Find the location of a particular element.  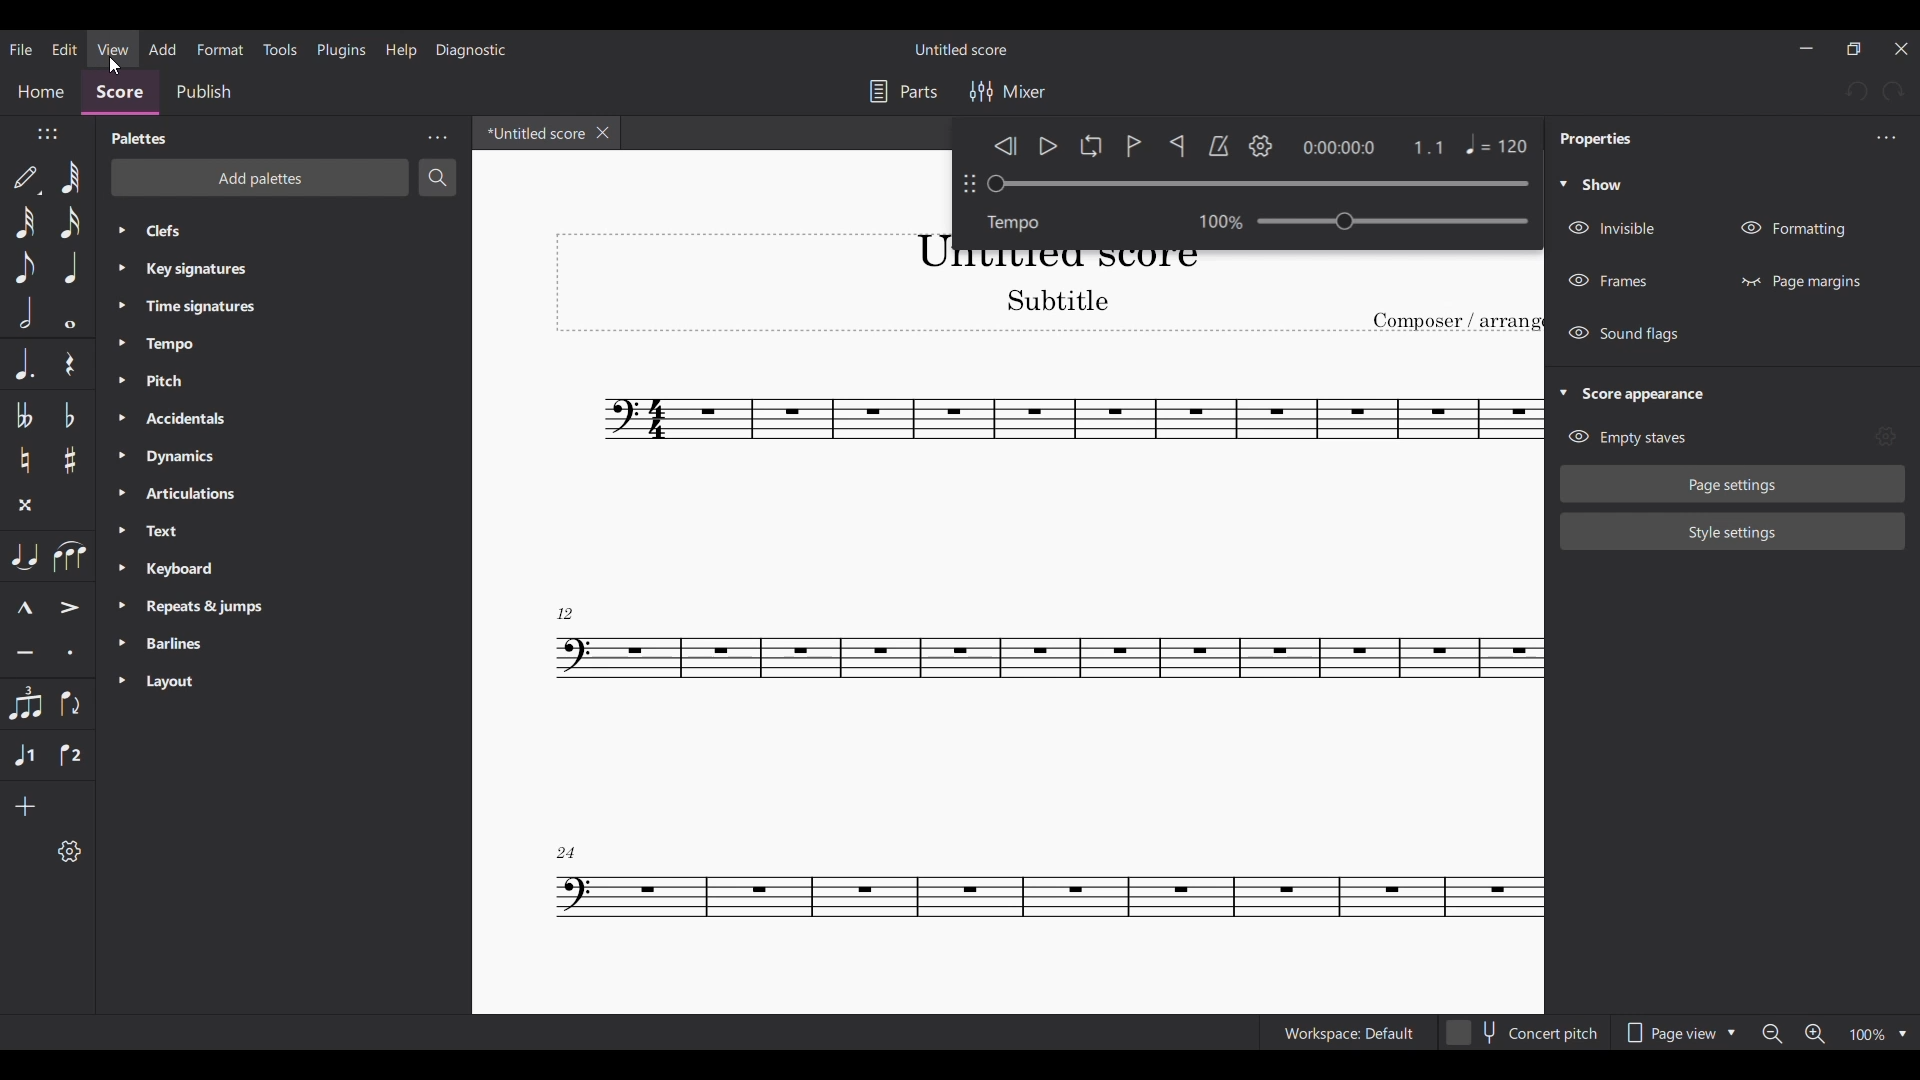

Tempo is located at coordinates (1394, 220).